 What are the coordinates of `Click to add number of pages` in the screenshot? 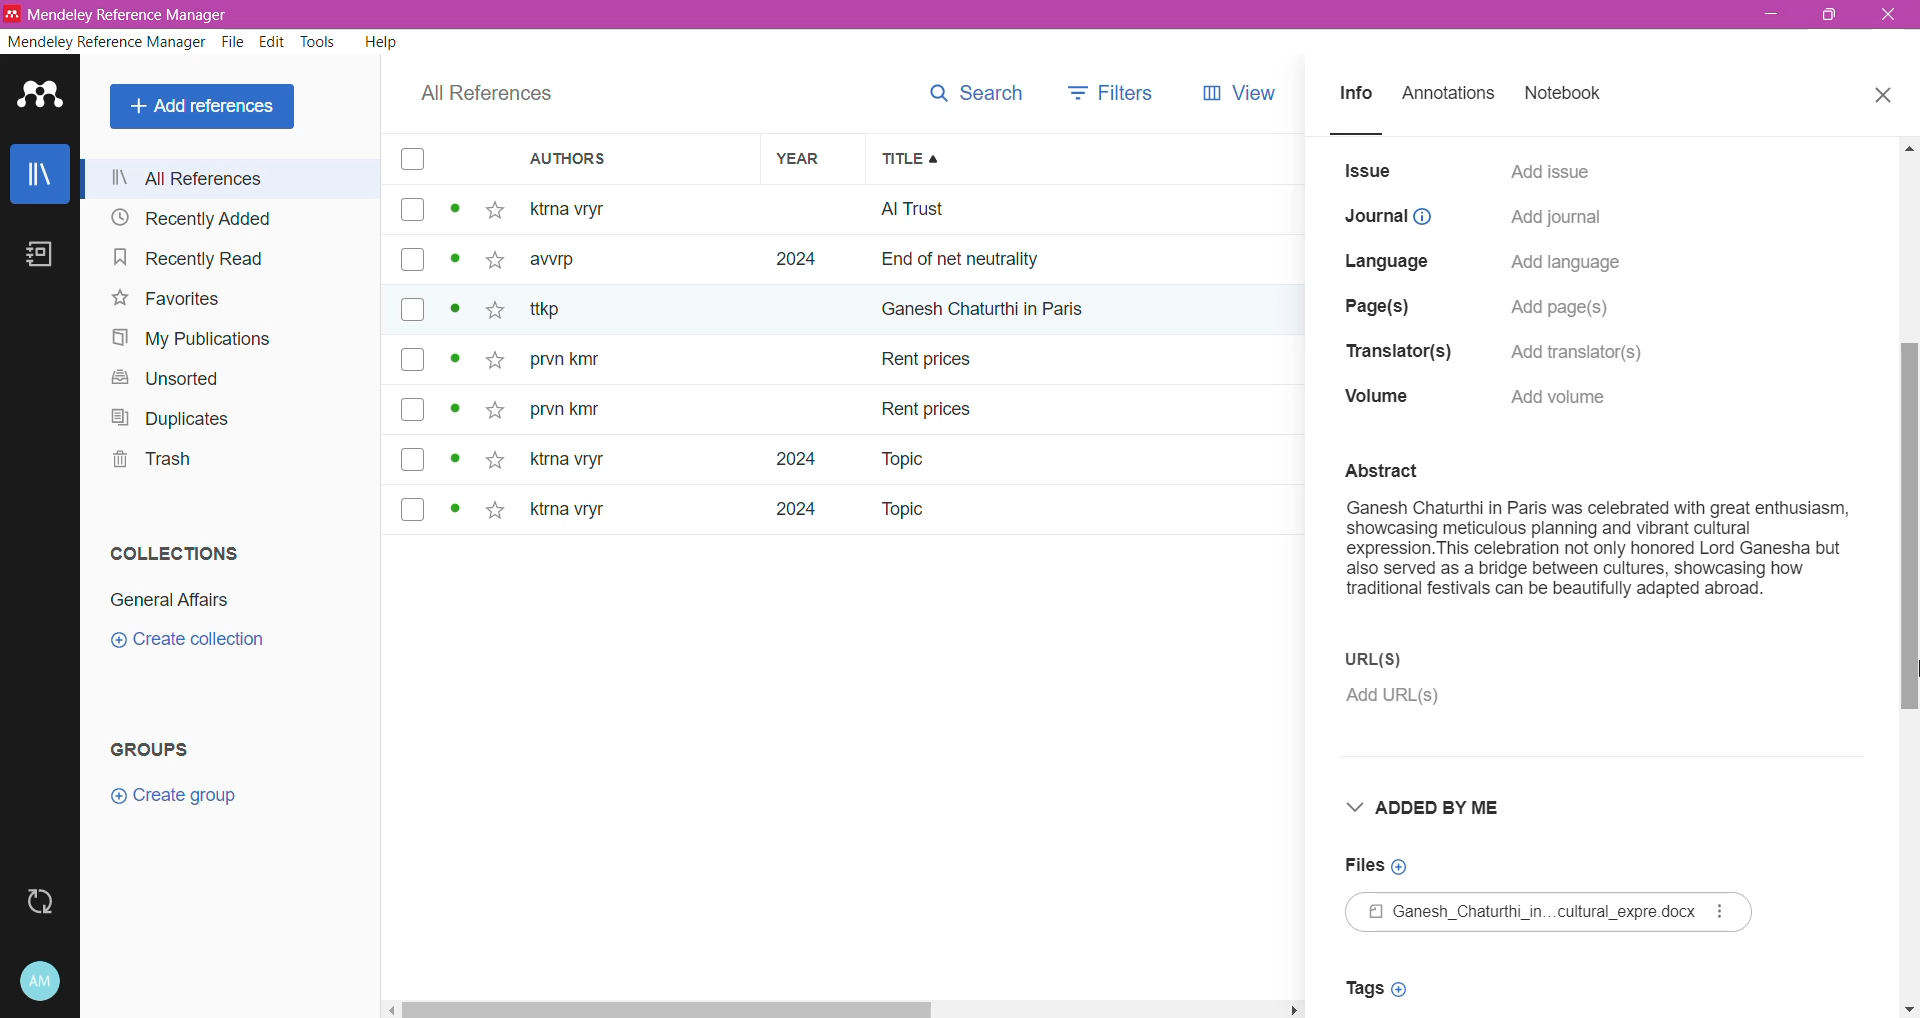 It's located at (1566, 308).